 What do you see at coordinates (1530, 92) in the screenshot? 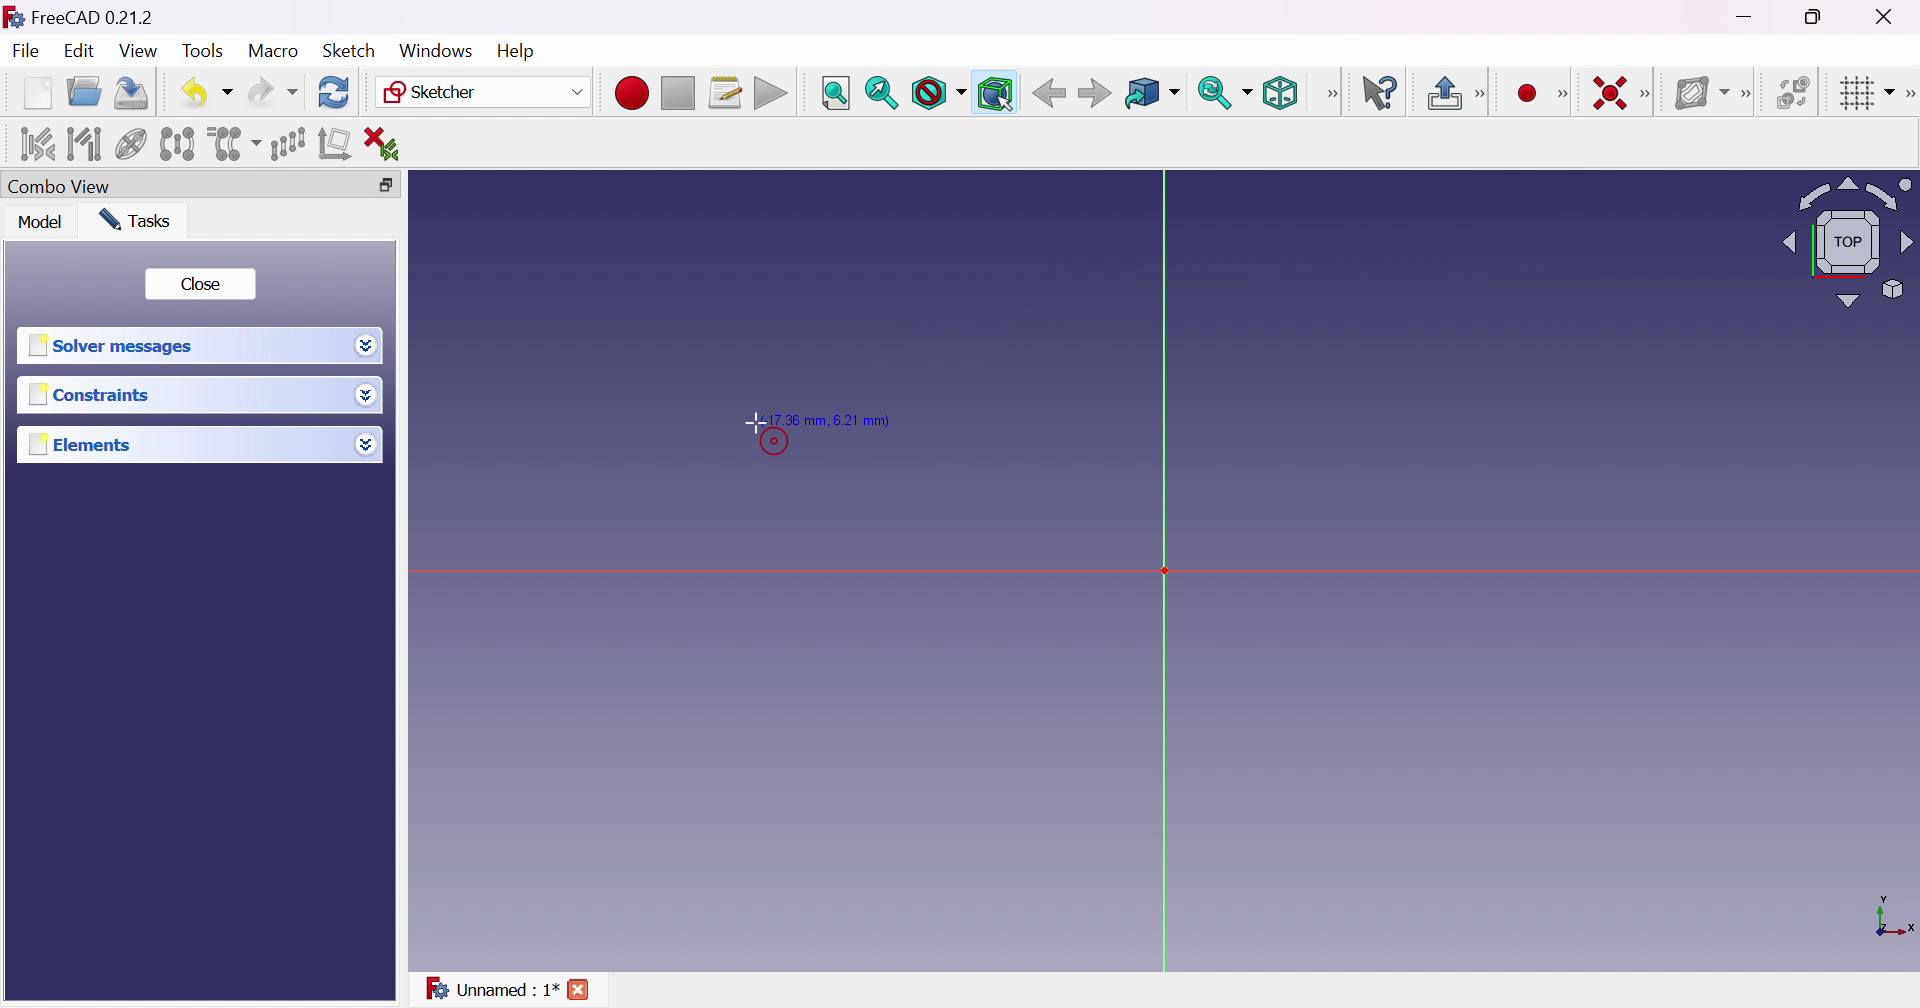
I see `Create point` at bounding box center [1530, 92].